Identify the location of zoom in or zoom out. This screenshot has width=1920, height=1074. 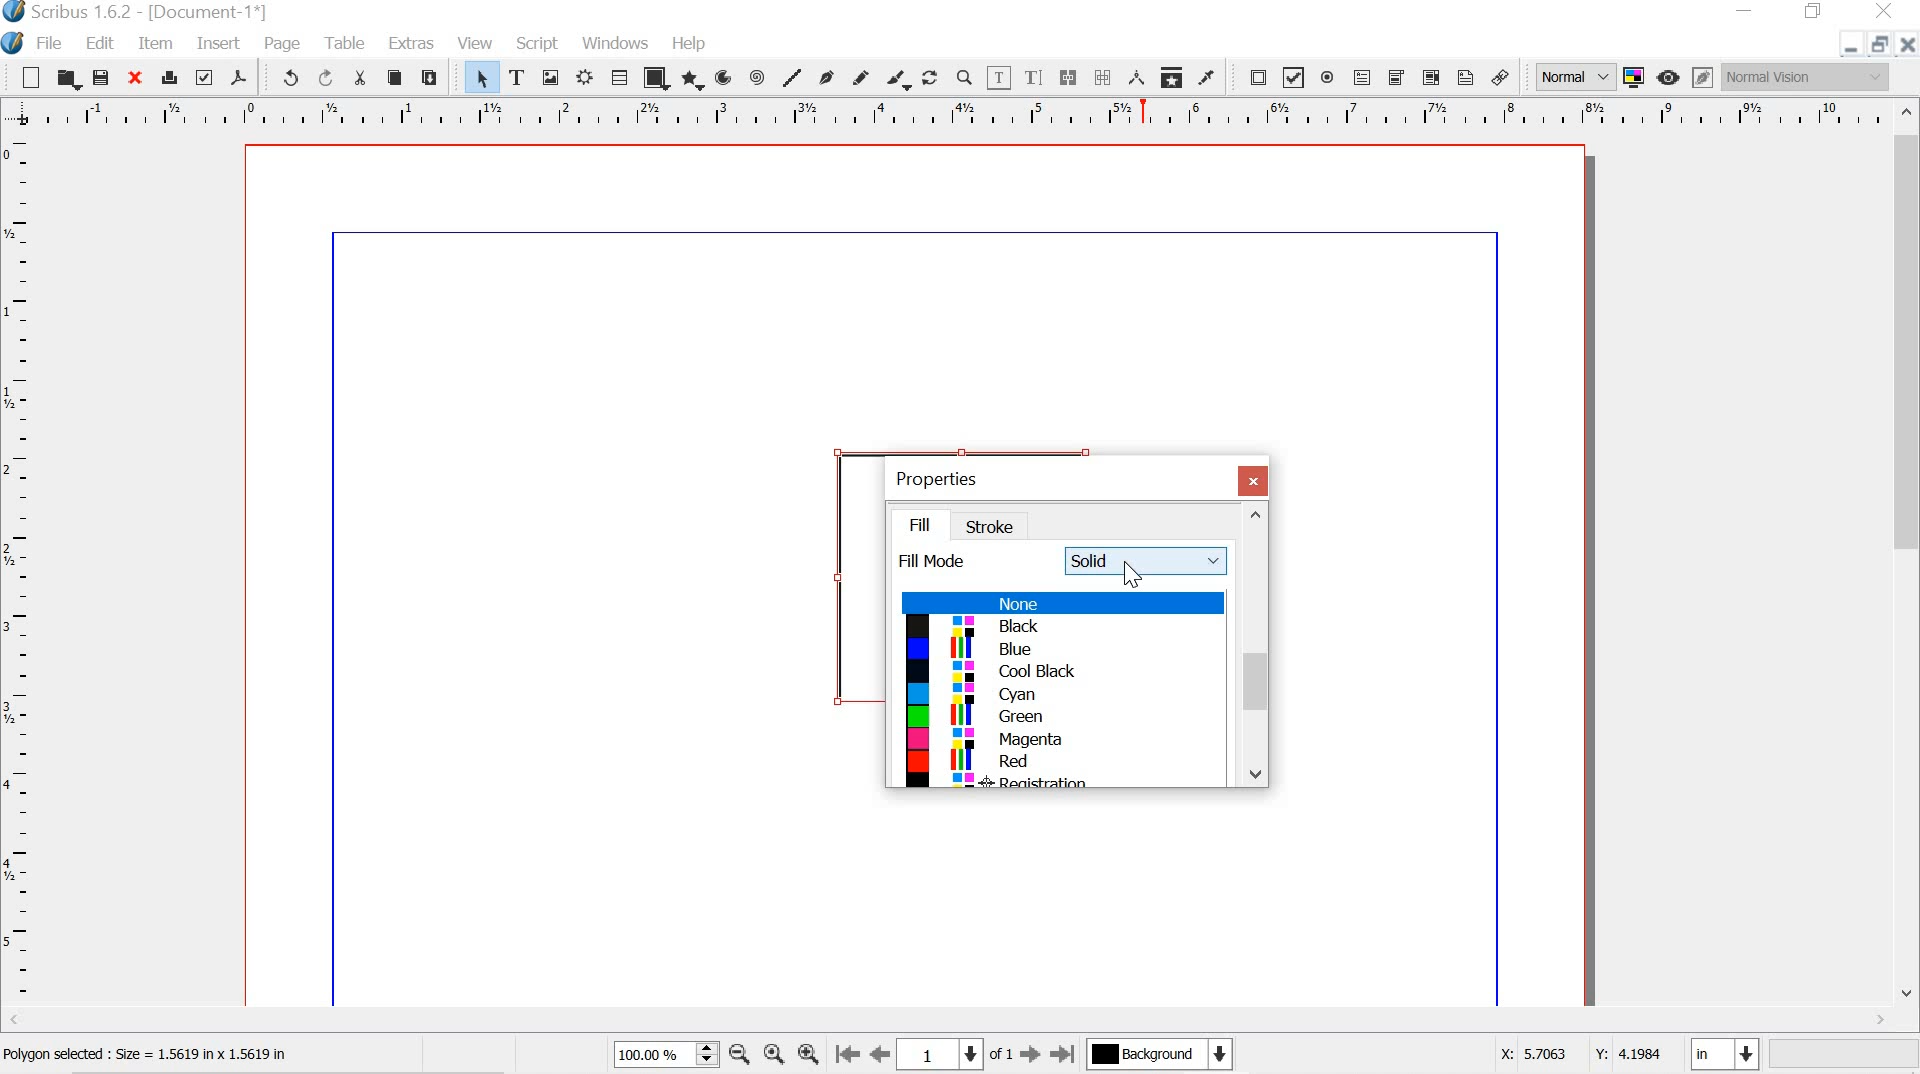
(964, 77).